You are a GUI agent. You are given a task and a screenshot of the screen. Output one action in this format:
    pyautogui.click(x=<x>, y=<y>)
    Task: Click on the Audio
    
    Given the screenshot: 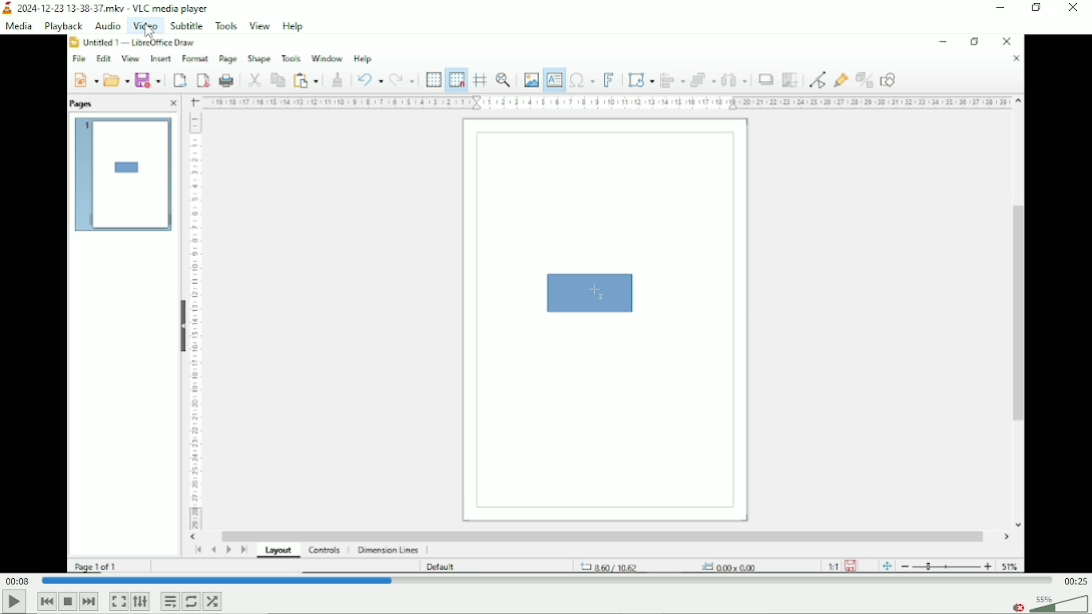 What is the action you would take?
    pyautogui.click(x=106, y=26)
    